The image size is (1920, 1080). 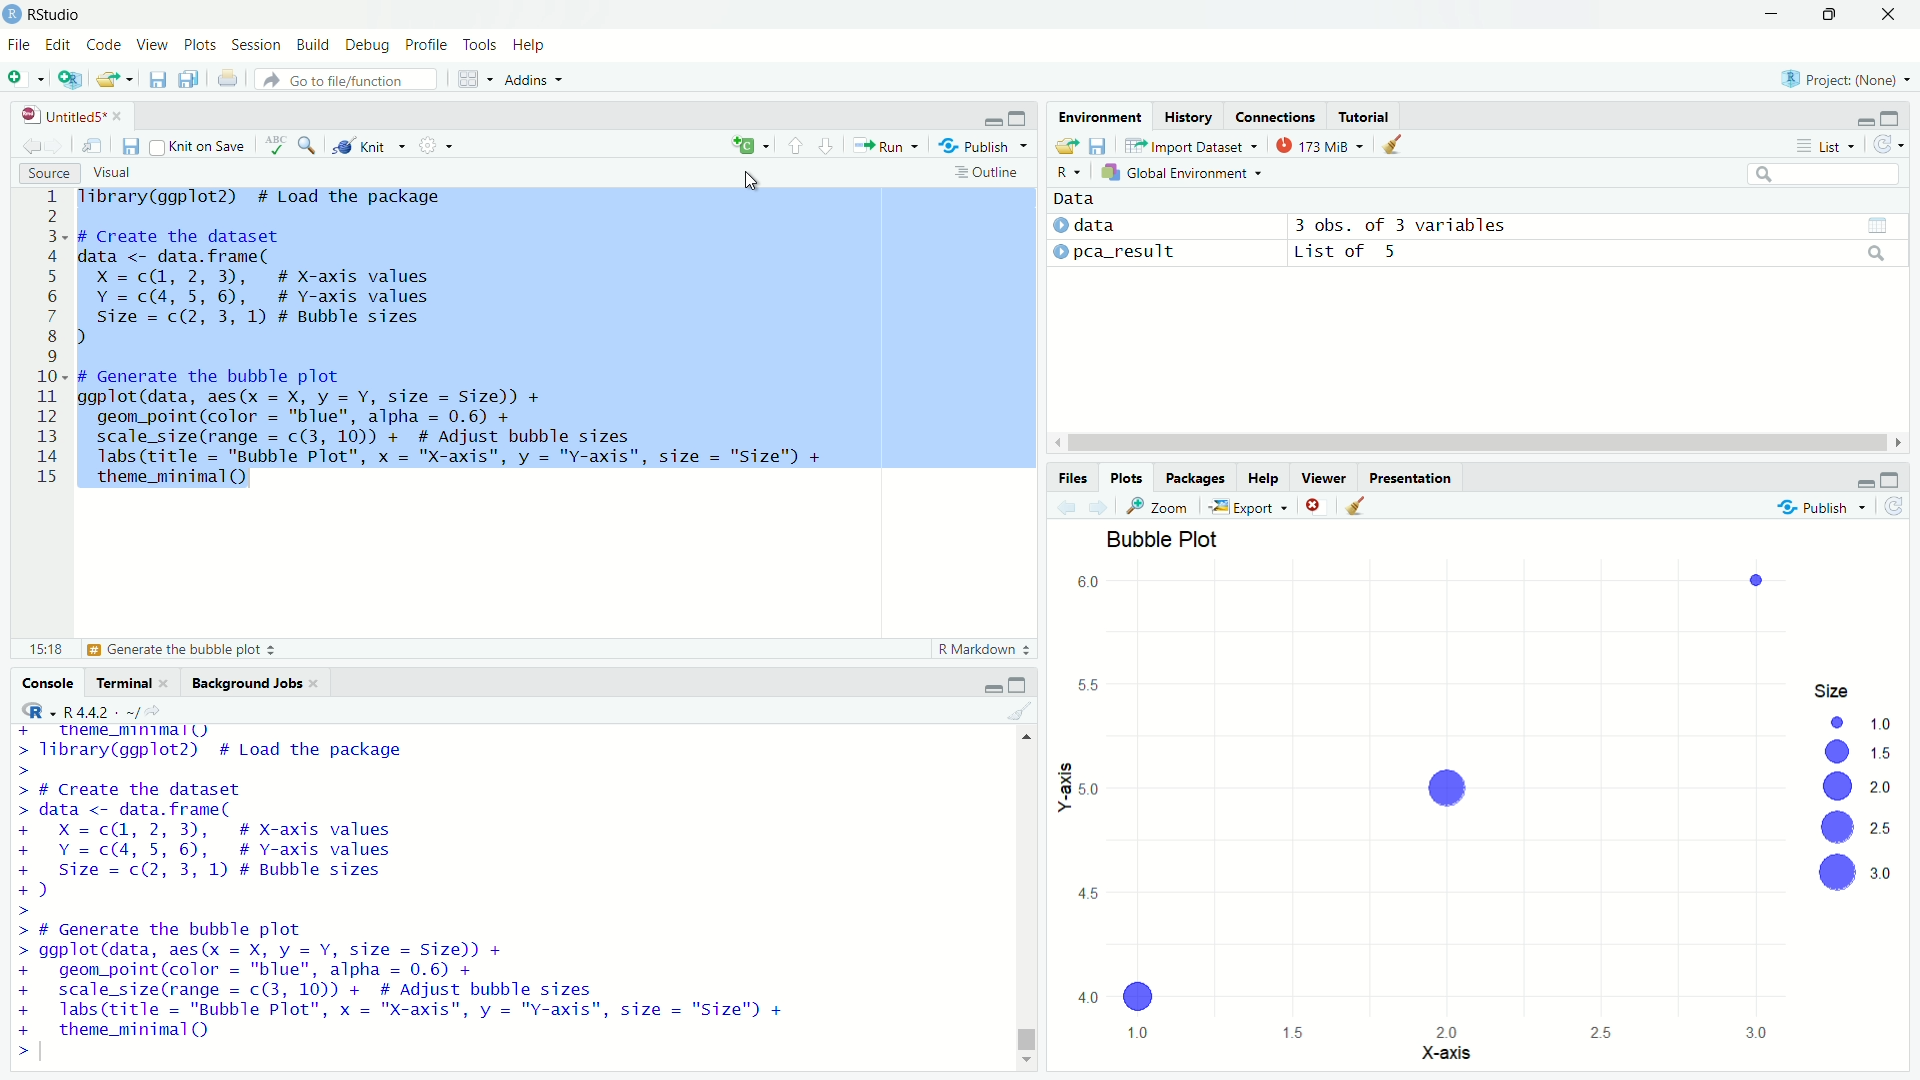 What do you see at coordinates (481, 44) in the screenshot?
I see `tools` at bounding box center [481, 44].